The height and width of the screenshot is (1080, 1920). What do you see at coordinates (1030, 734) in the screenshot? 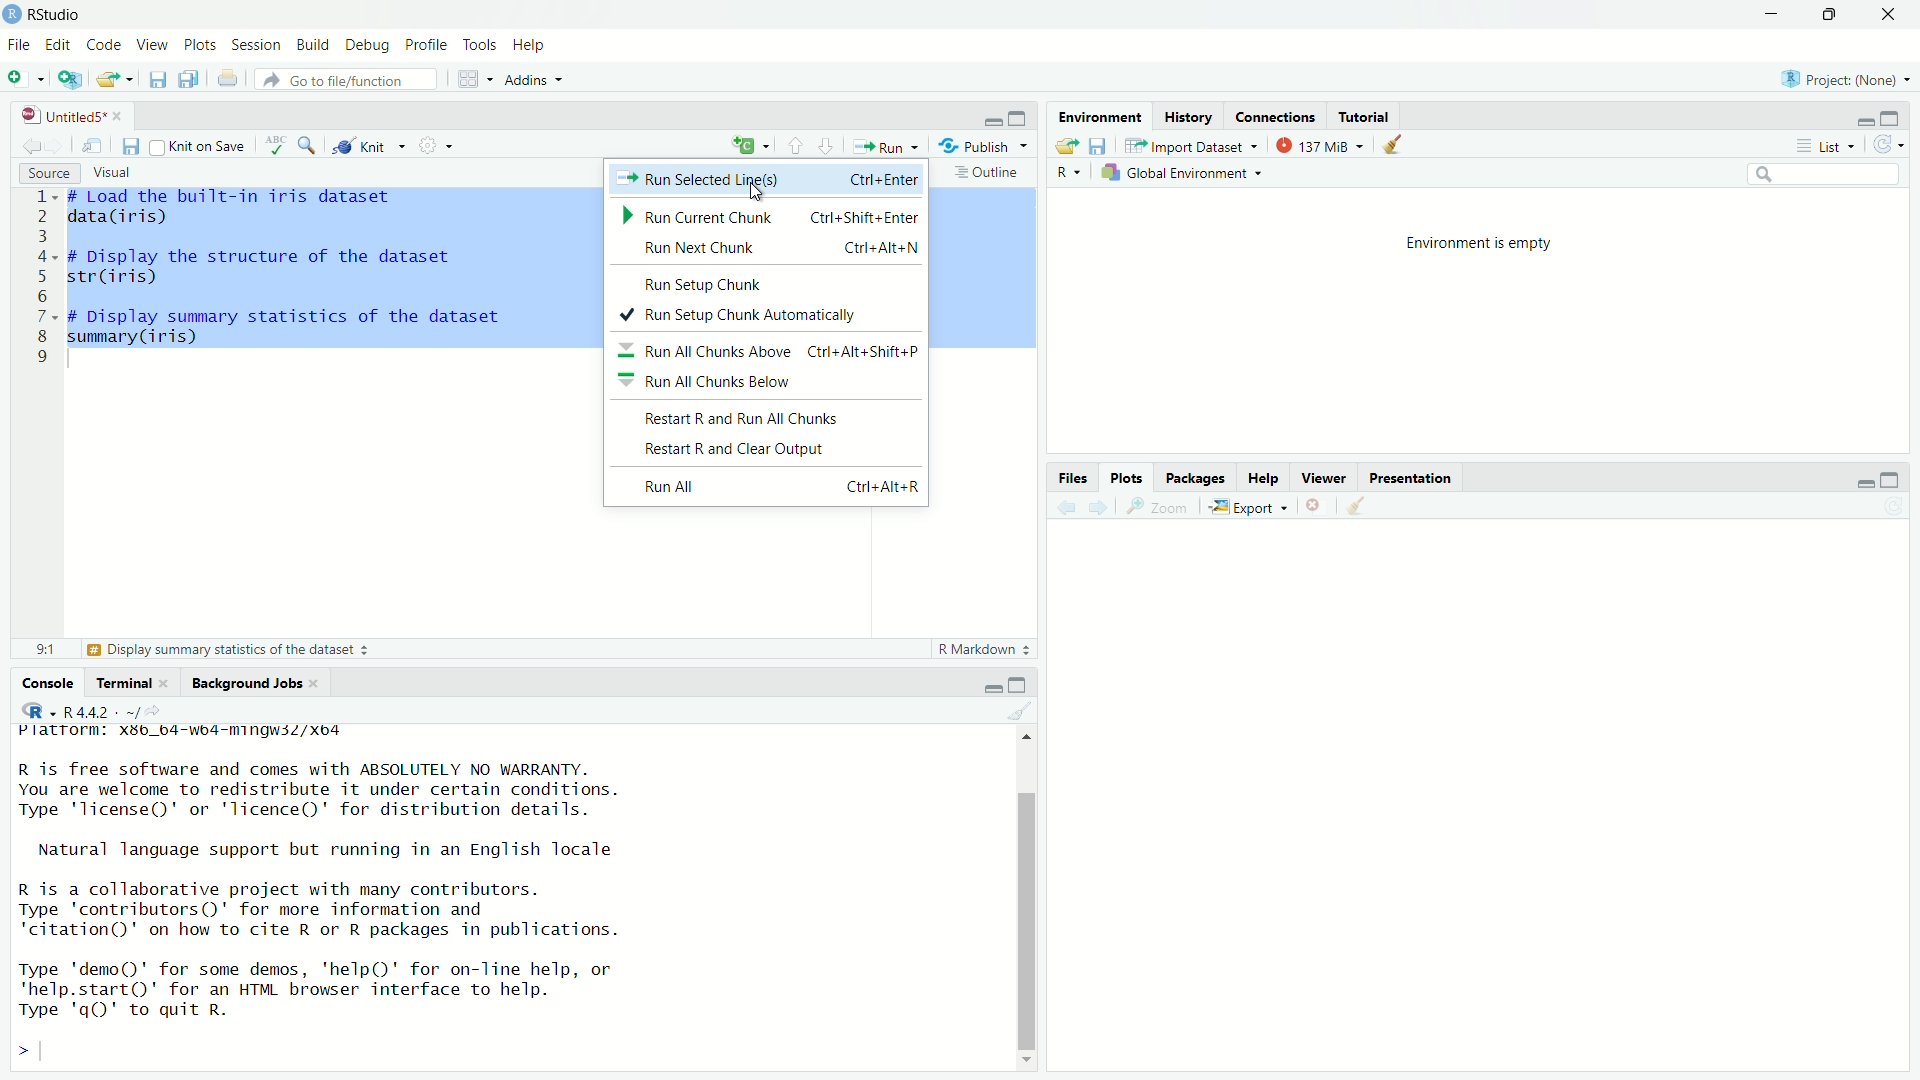
I see `Scroll Up` at bounding box center [1030, 734].